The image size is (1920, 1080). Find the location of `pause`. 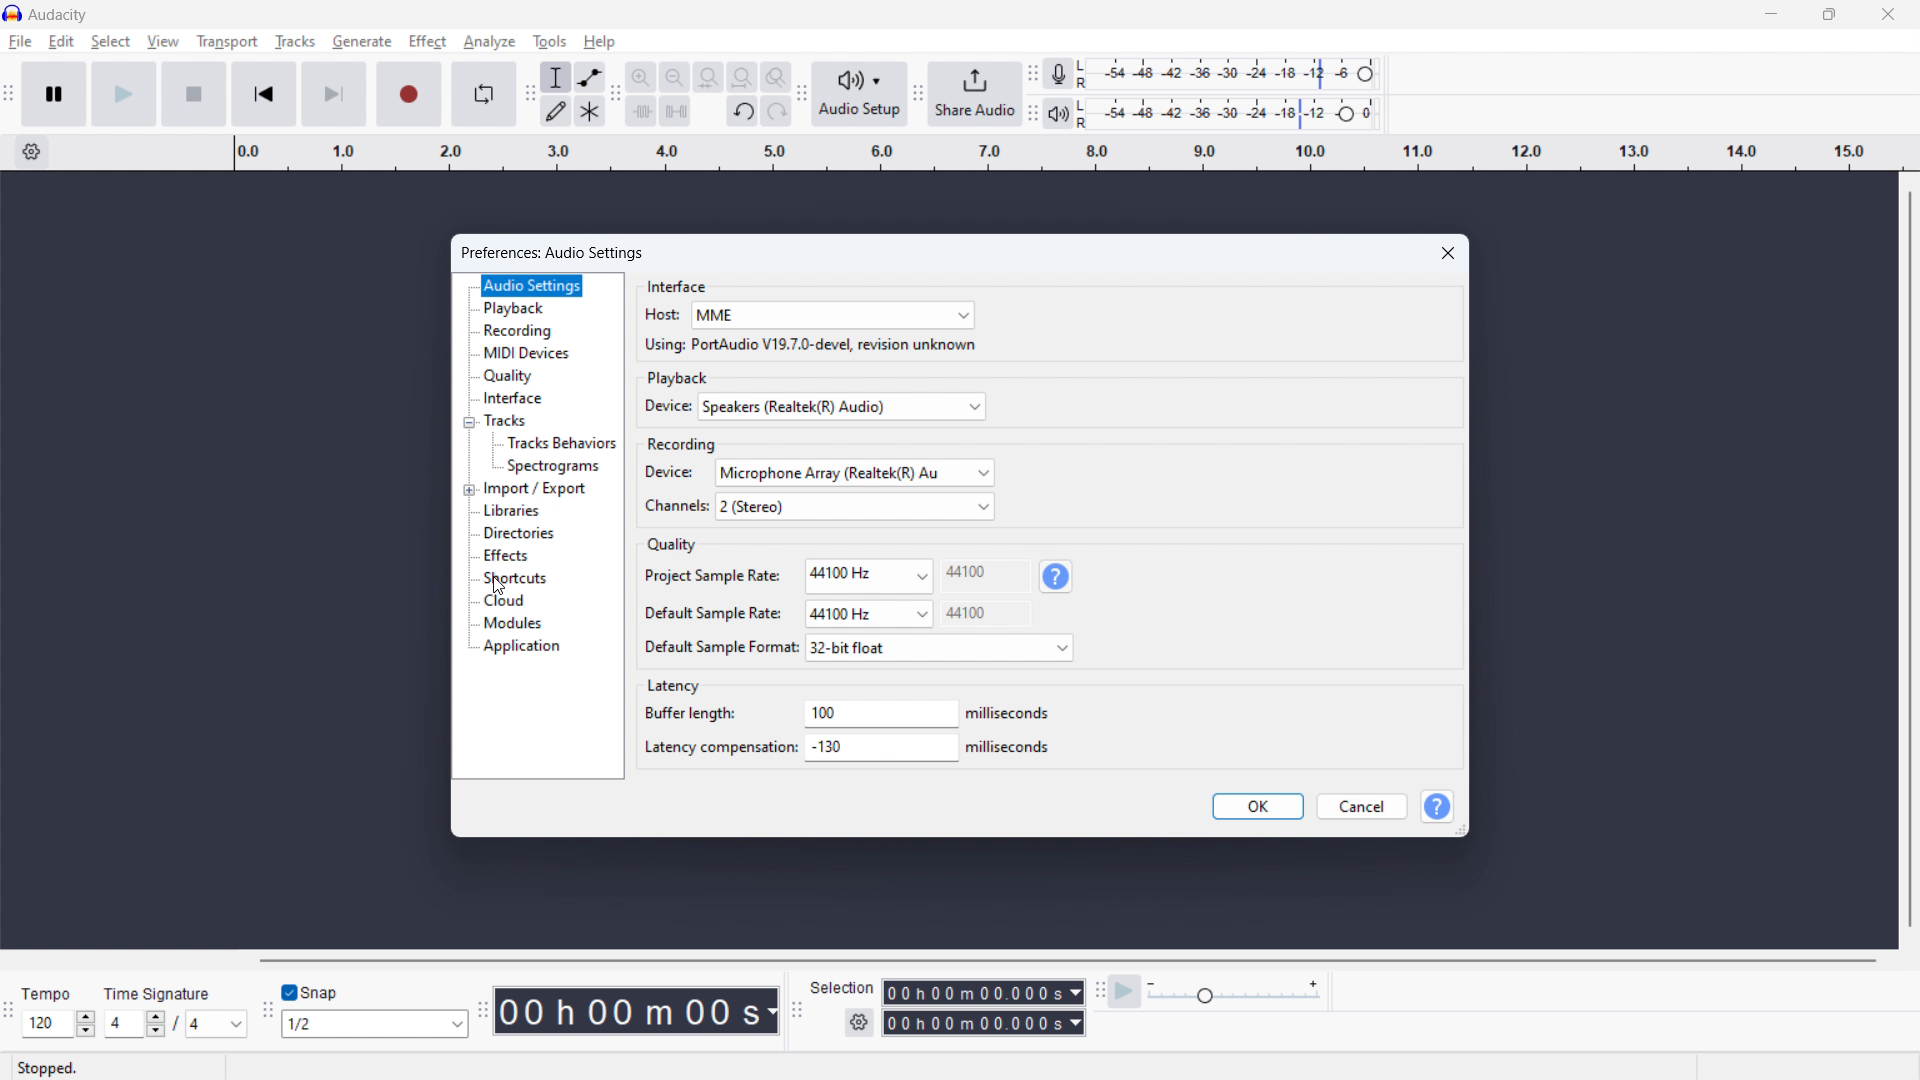

pause is located at coordinates (55, 94).